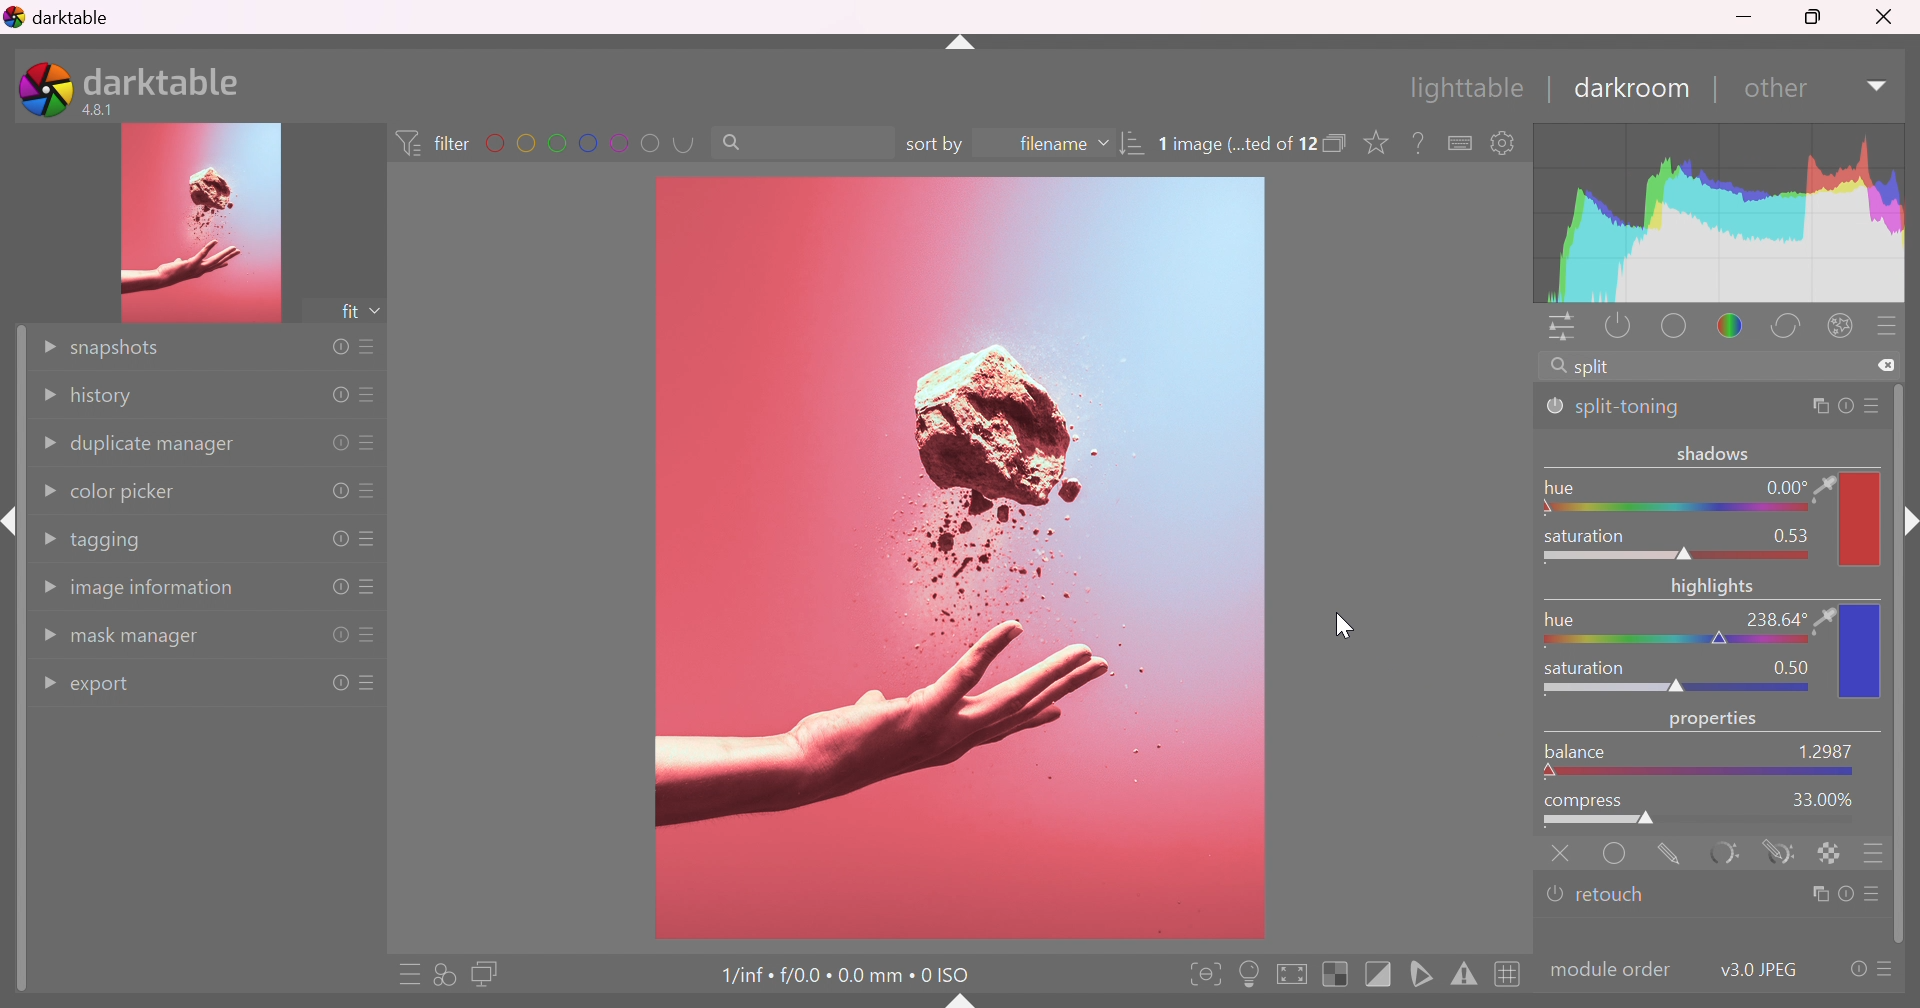 Image resolution: width=1920 pixels, height=1008 pixels. Describe the element at coordinates (1547, 91) in the screenshot. I see `|` at that location.